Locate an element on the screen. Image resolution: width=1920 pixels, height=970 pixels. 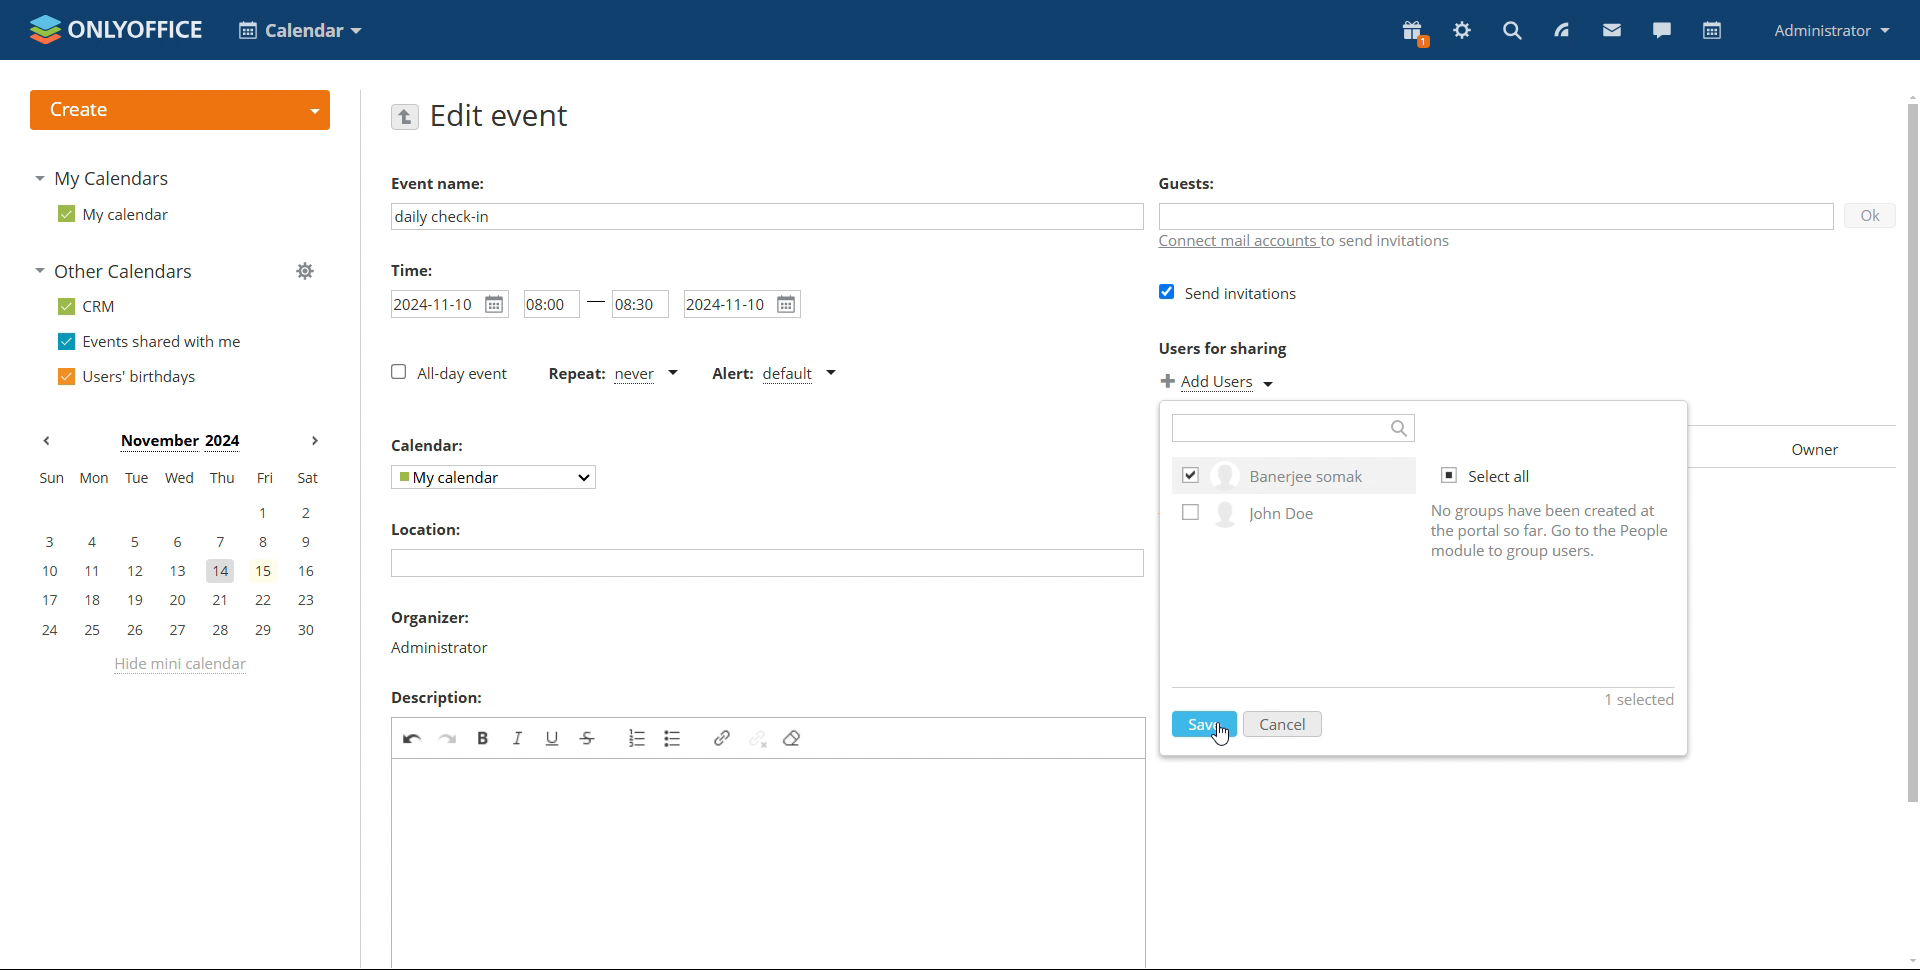
start date is located at coordinates (450, 304).